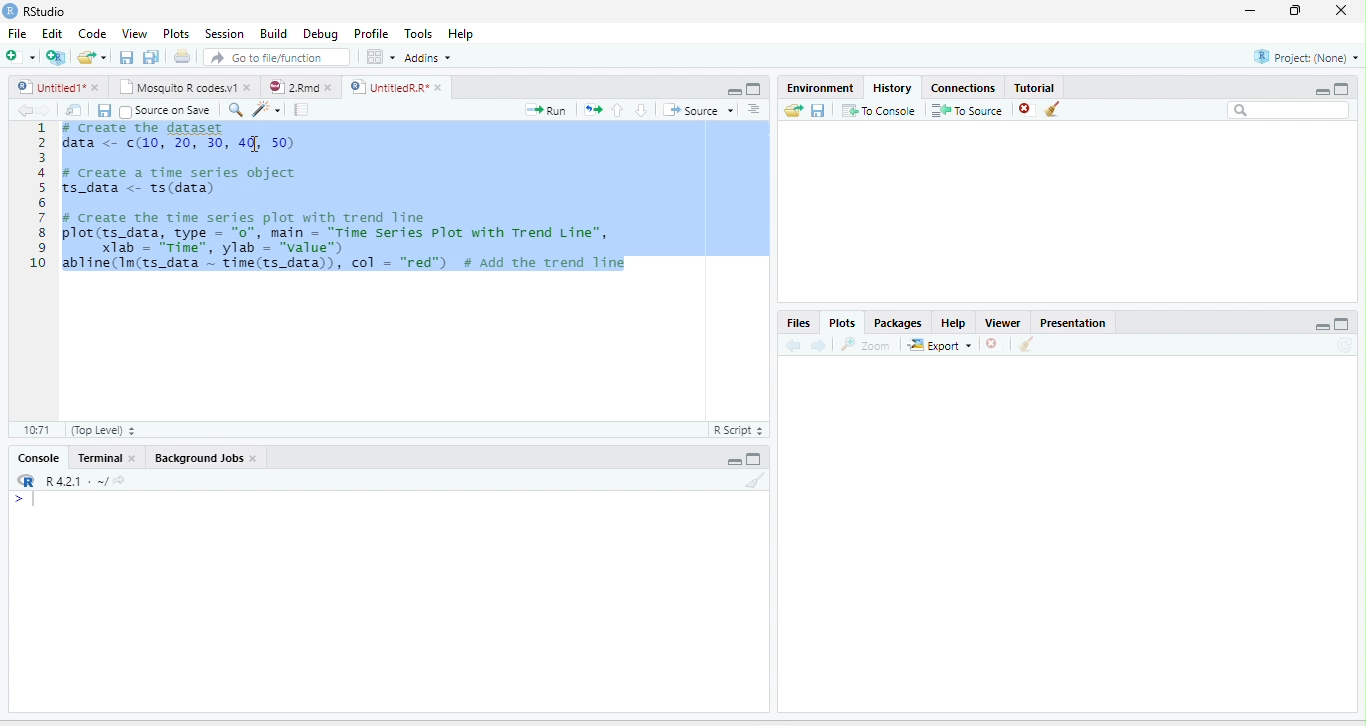  I want to click on Addins, so click(428, 58).